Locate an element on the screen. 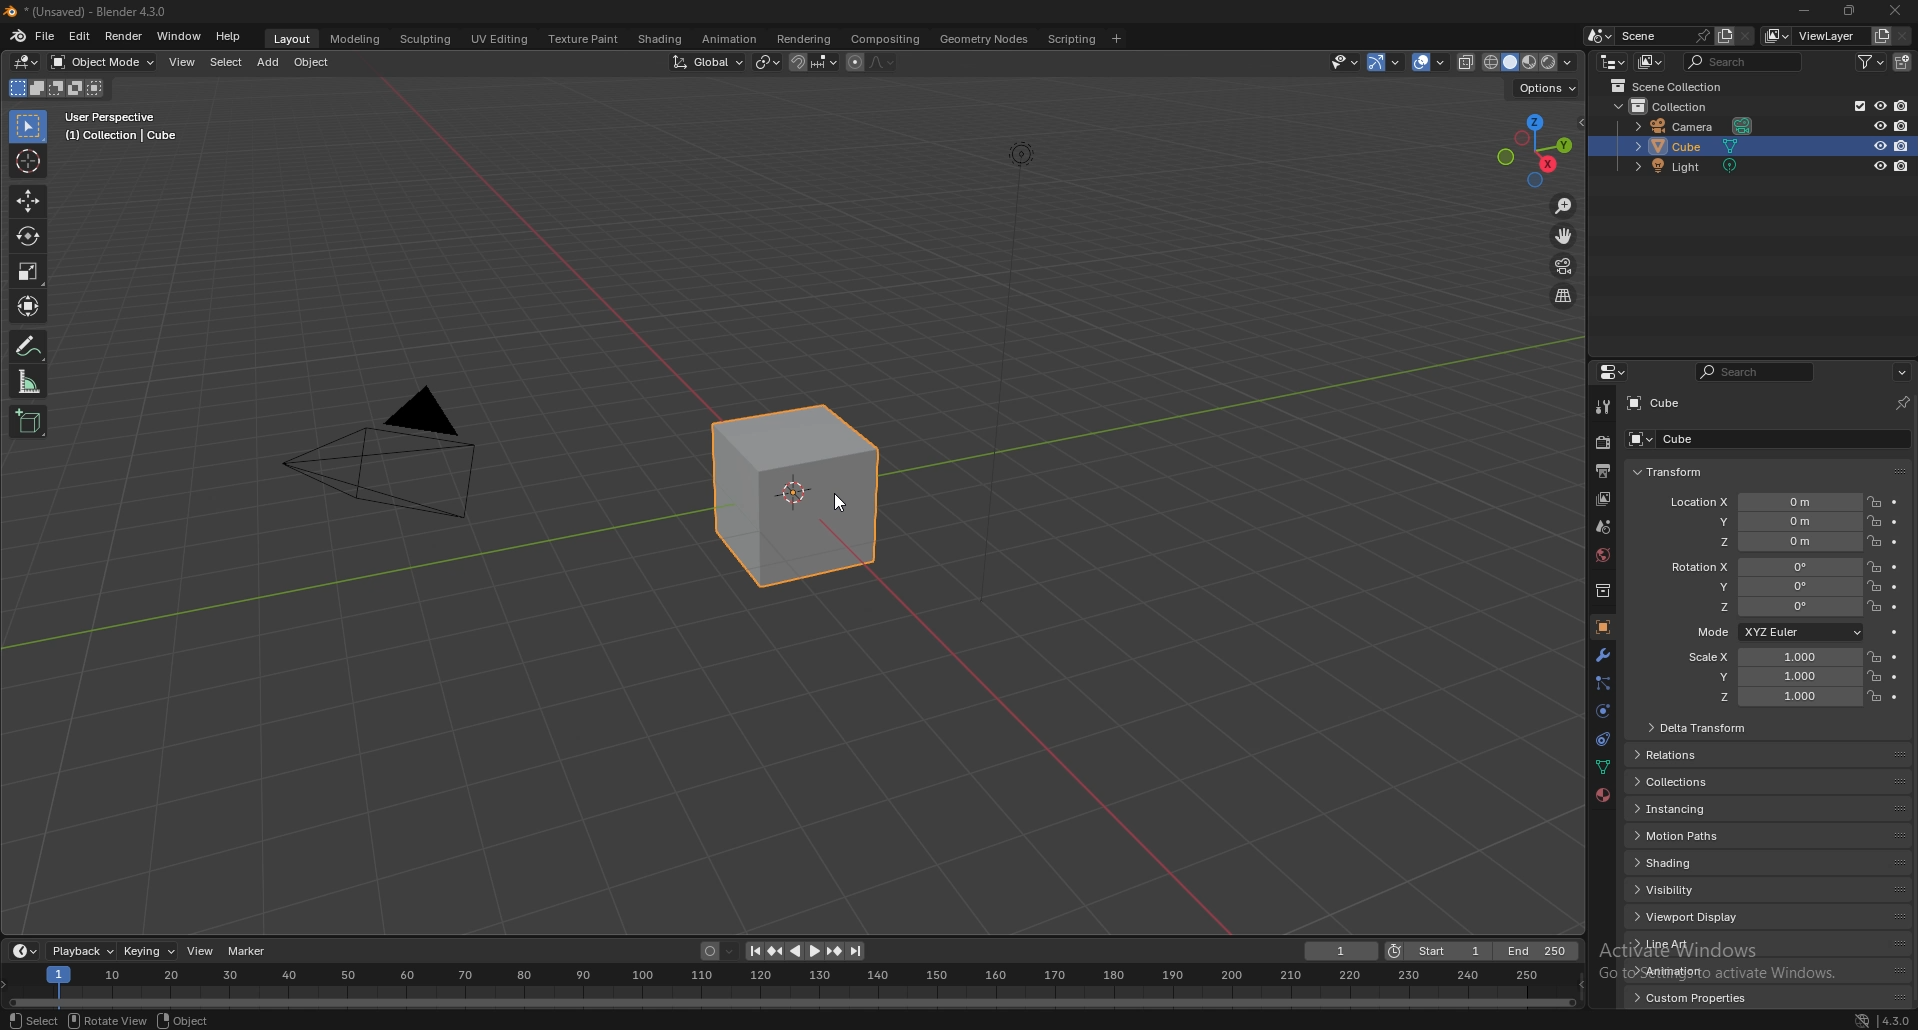  materials is located at coordinates (1603, 795).